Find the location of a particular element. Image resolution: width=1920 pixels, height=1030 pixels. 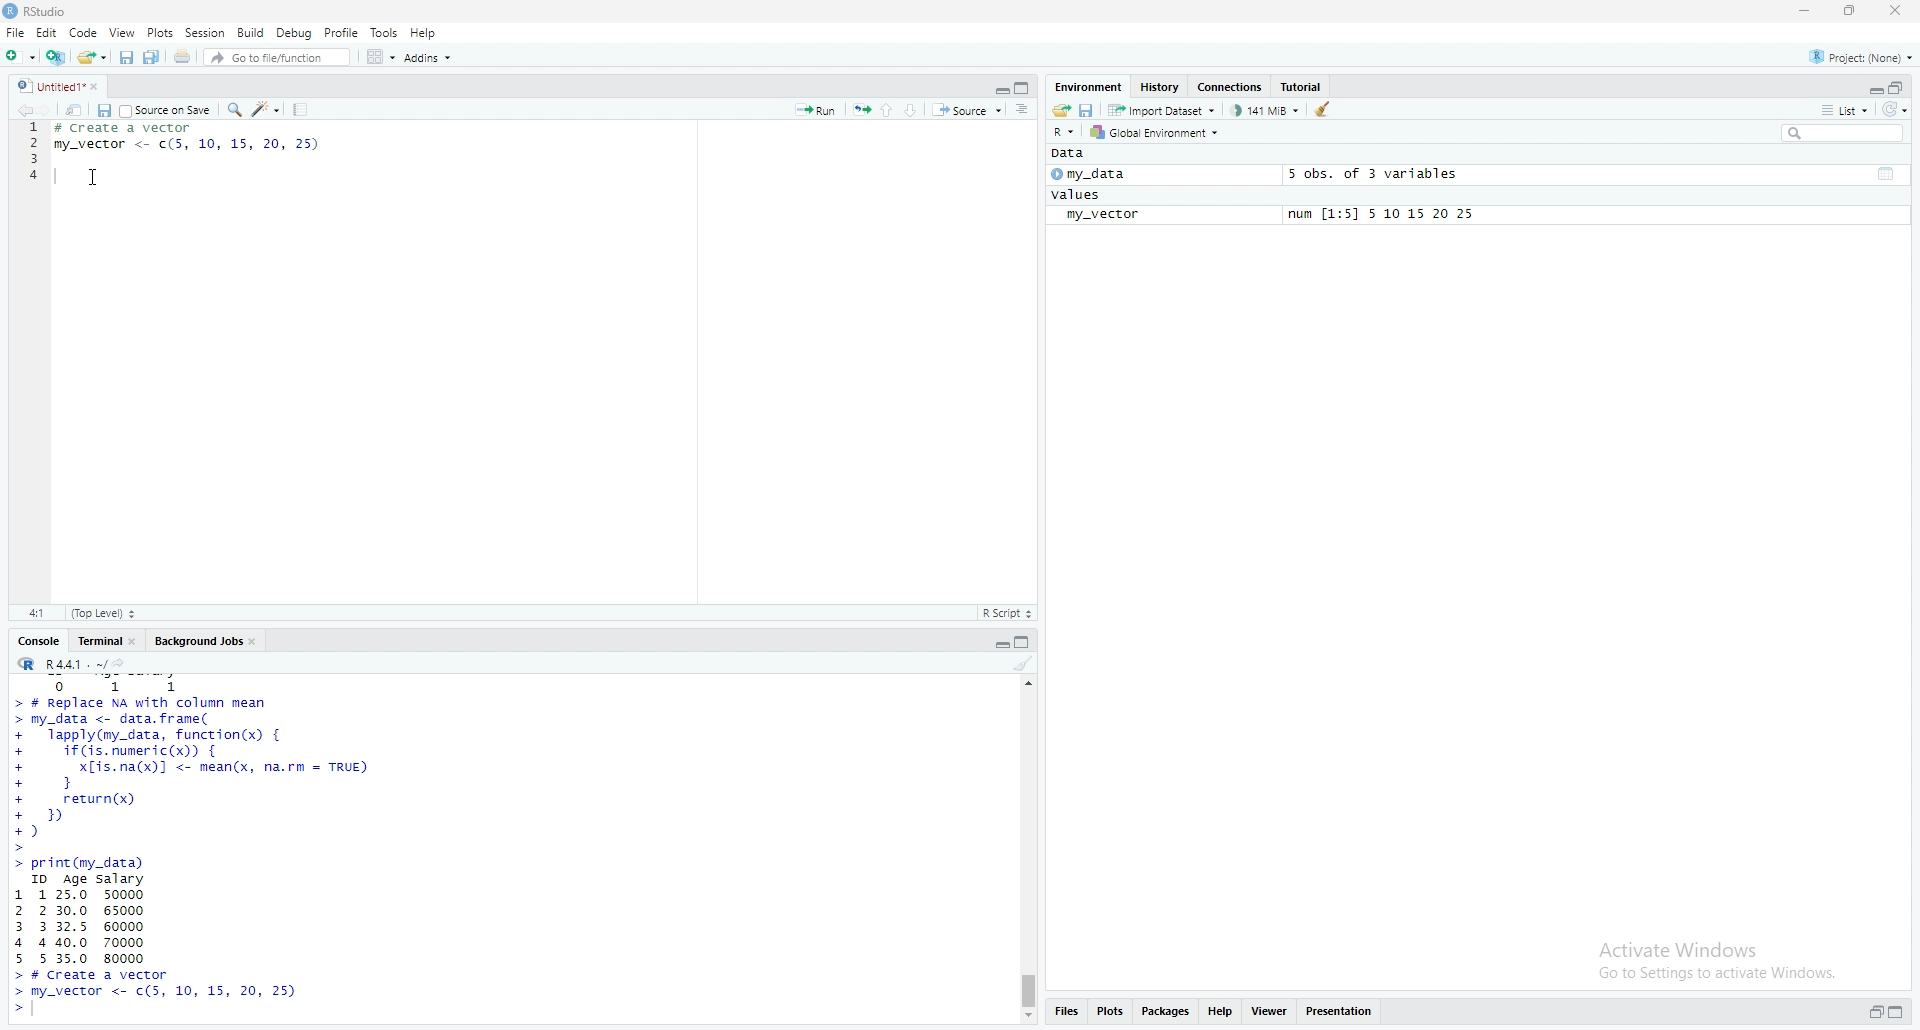

compile report is located at coordinates (302, 109).